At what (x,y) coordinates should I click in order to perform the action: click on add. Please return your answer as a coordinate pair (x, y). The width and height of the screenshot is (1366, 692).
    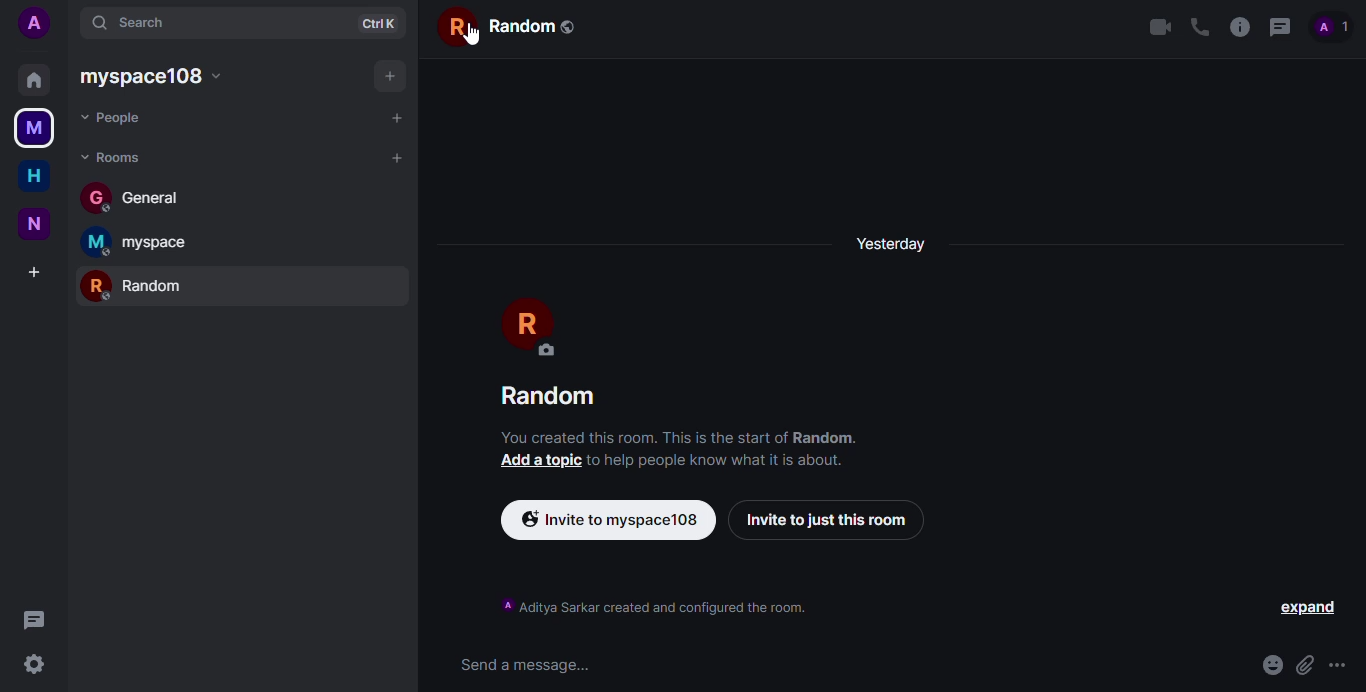
    Looking at the image, I should click on (35, 271).